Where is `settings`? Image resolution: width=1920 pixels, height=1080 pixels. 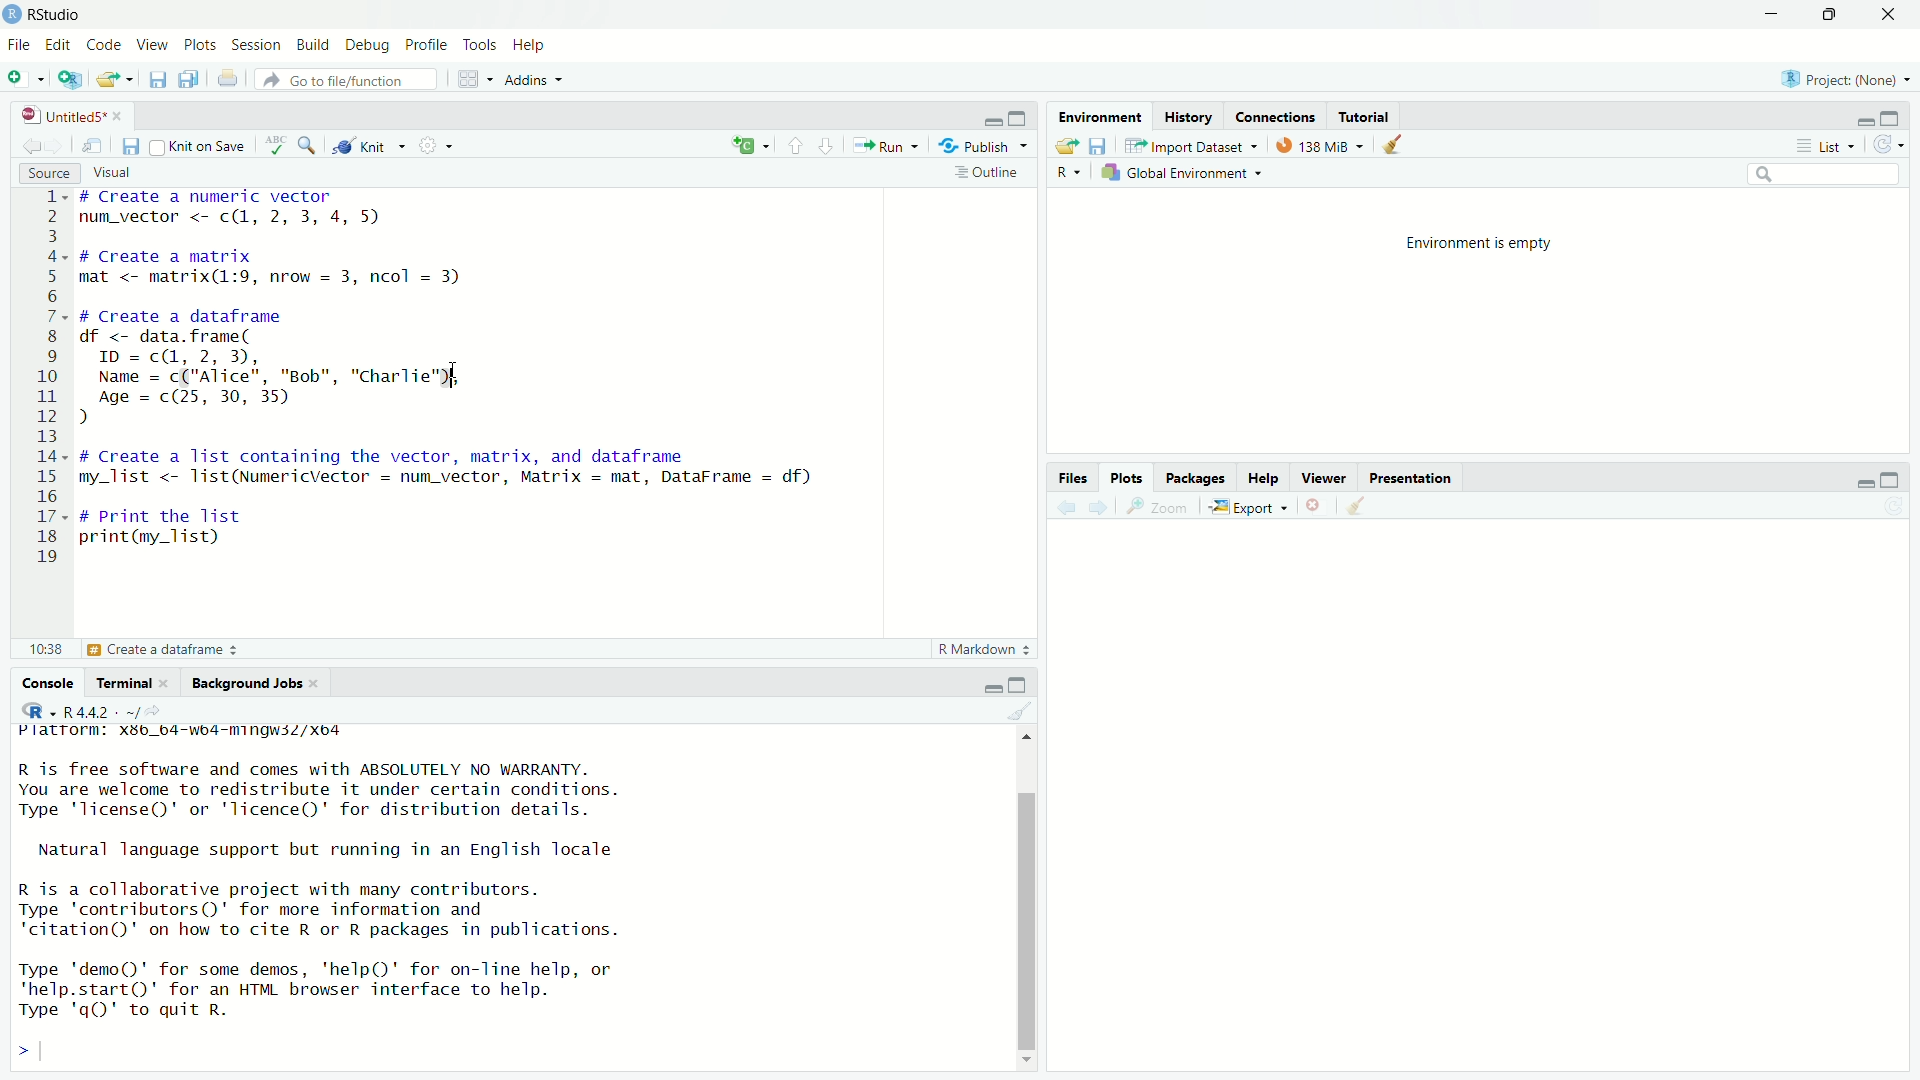 settings is located at coordinates (439, 148).